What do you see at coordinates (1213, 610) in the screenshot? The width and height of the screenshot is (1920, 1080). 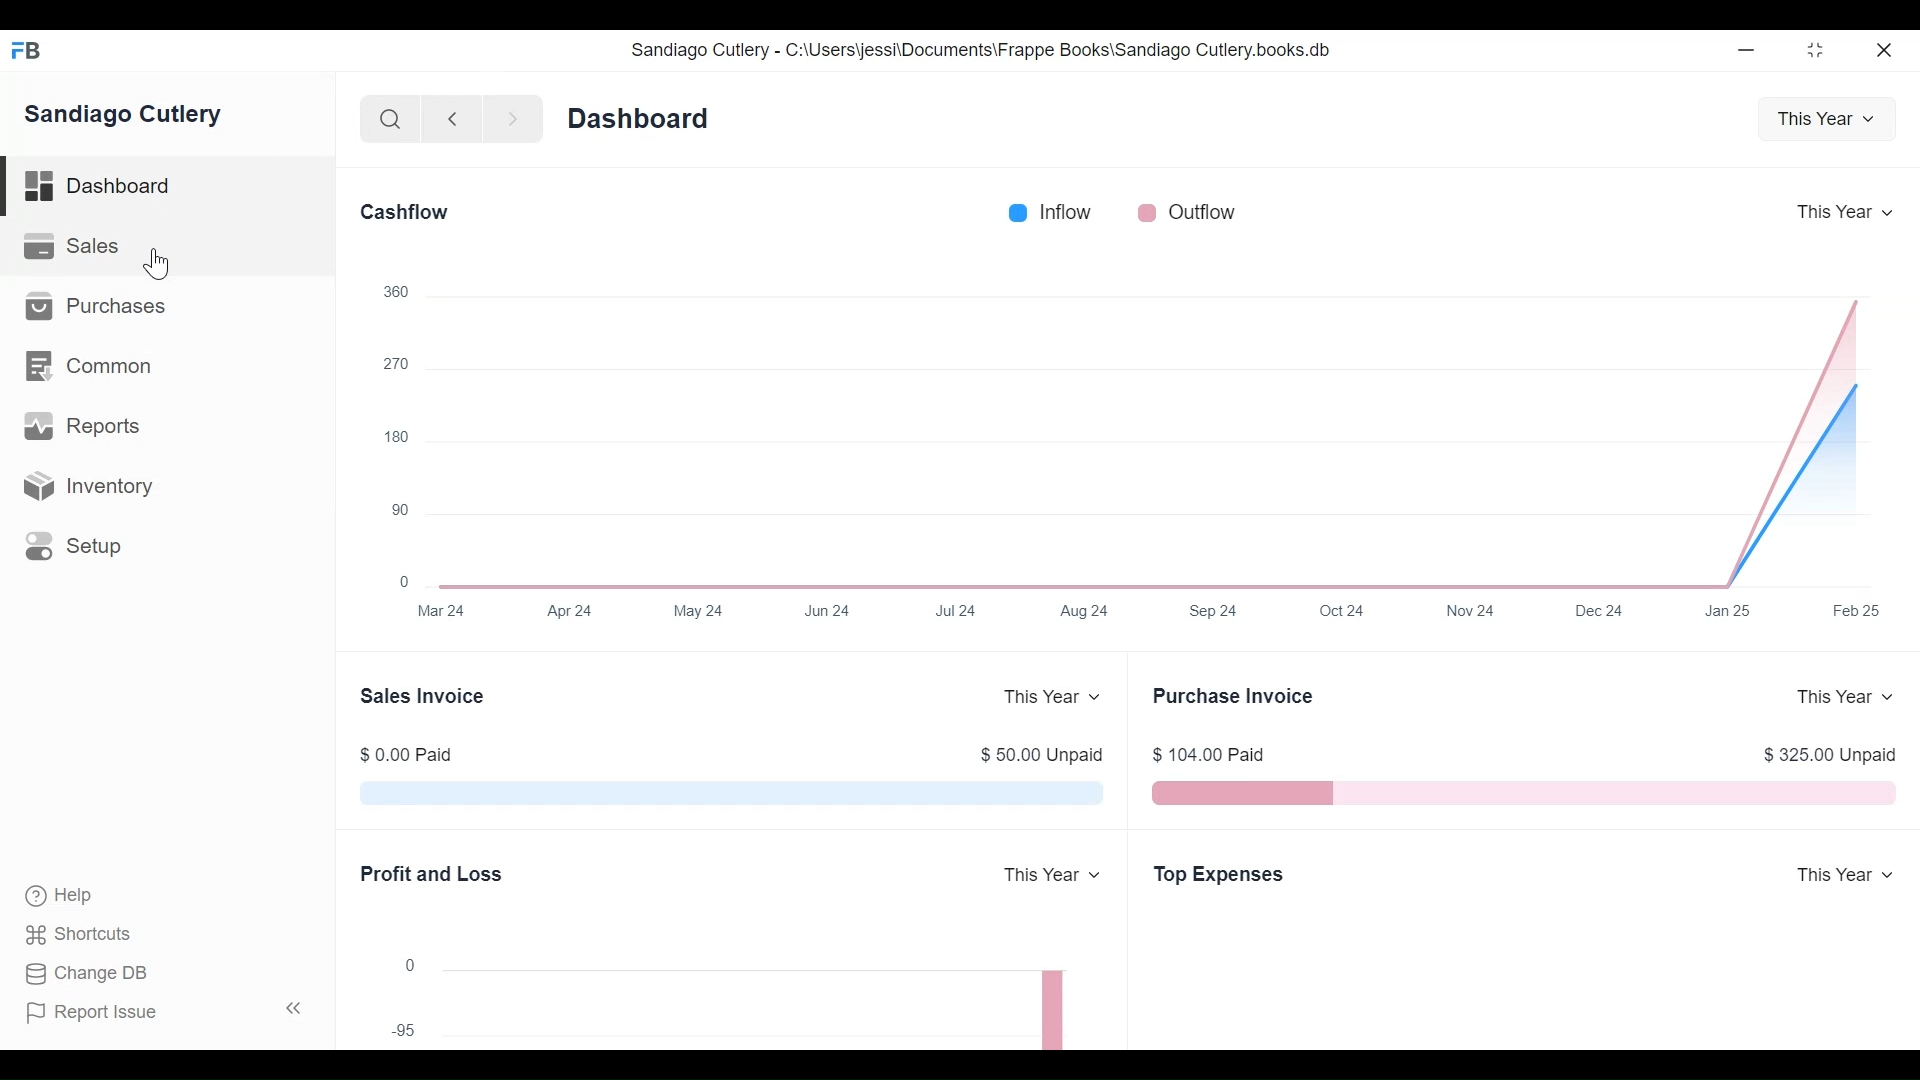 I see `Sep 24` at bounding box center [1213, 610].